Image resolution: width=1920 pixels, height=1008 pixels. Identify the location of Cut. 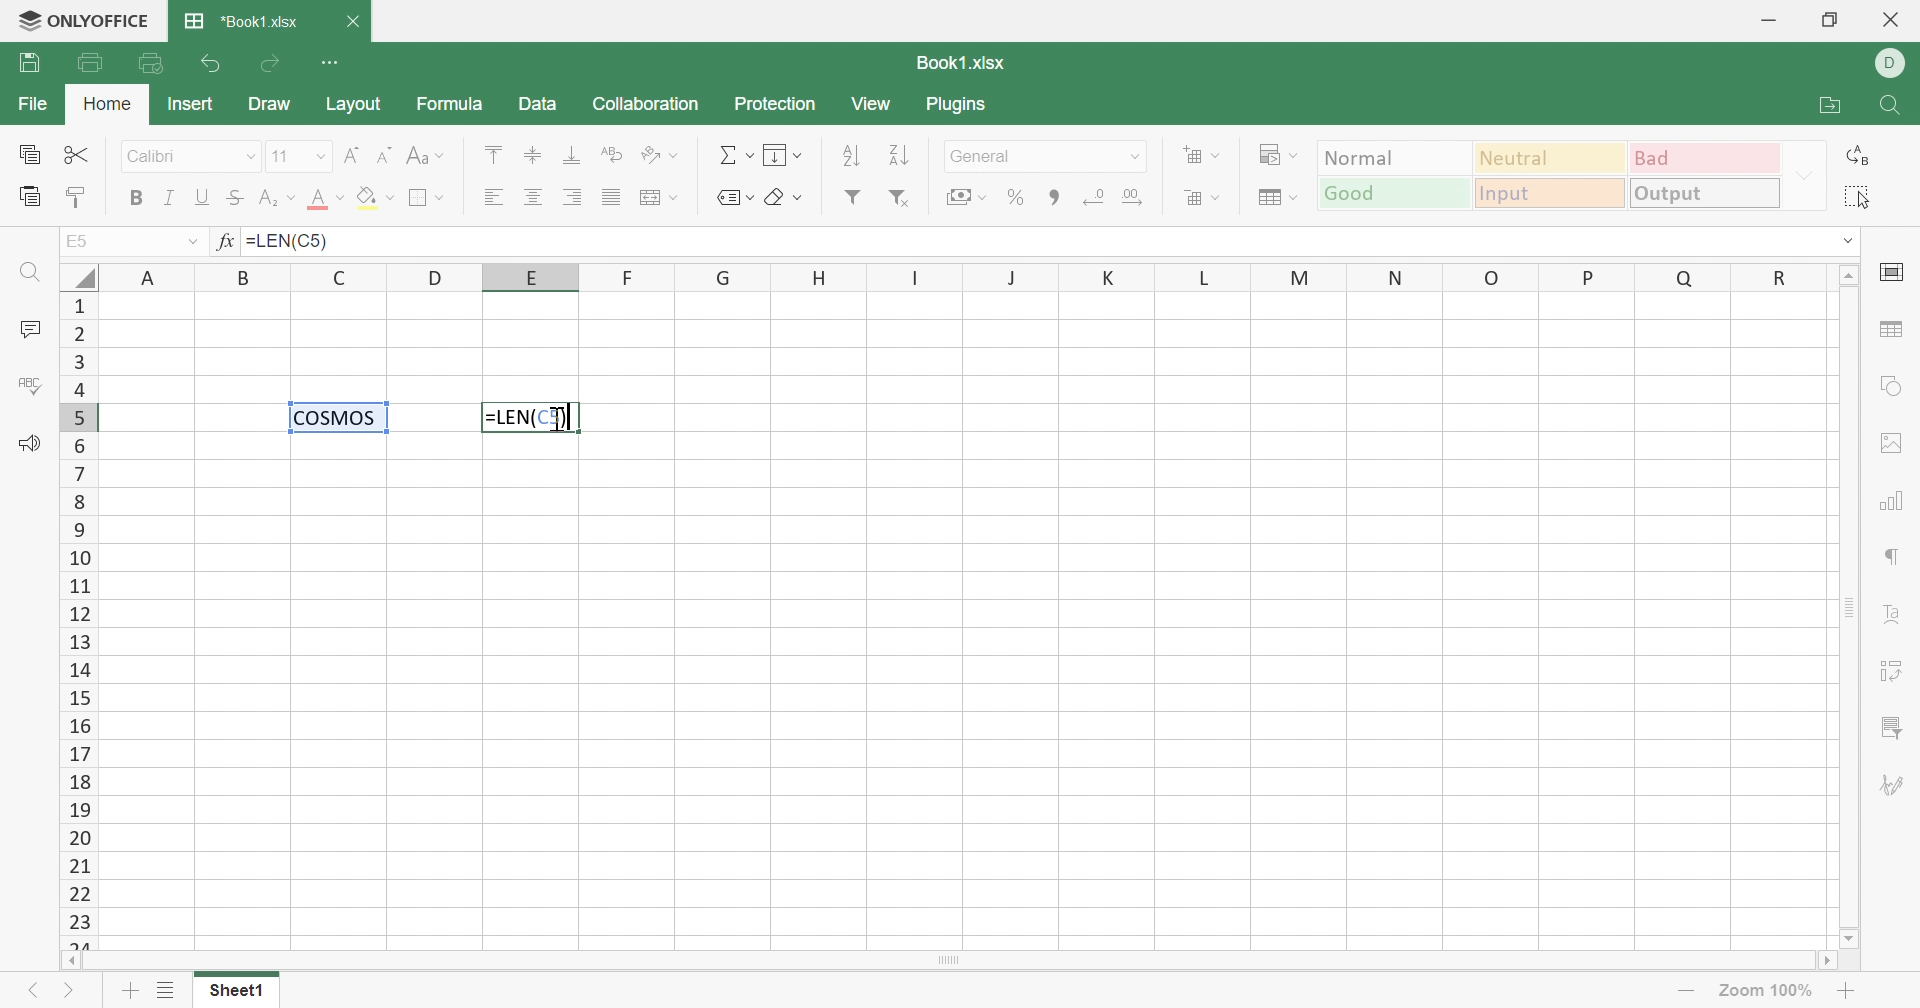
(79, 155).